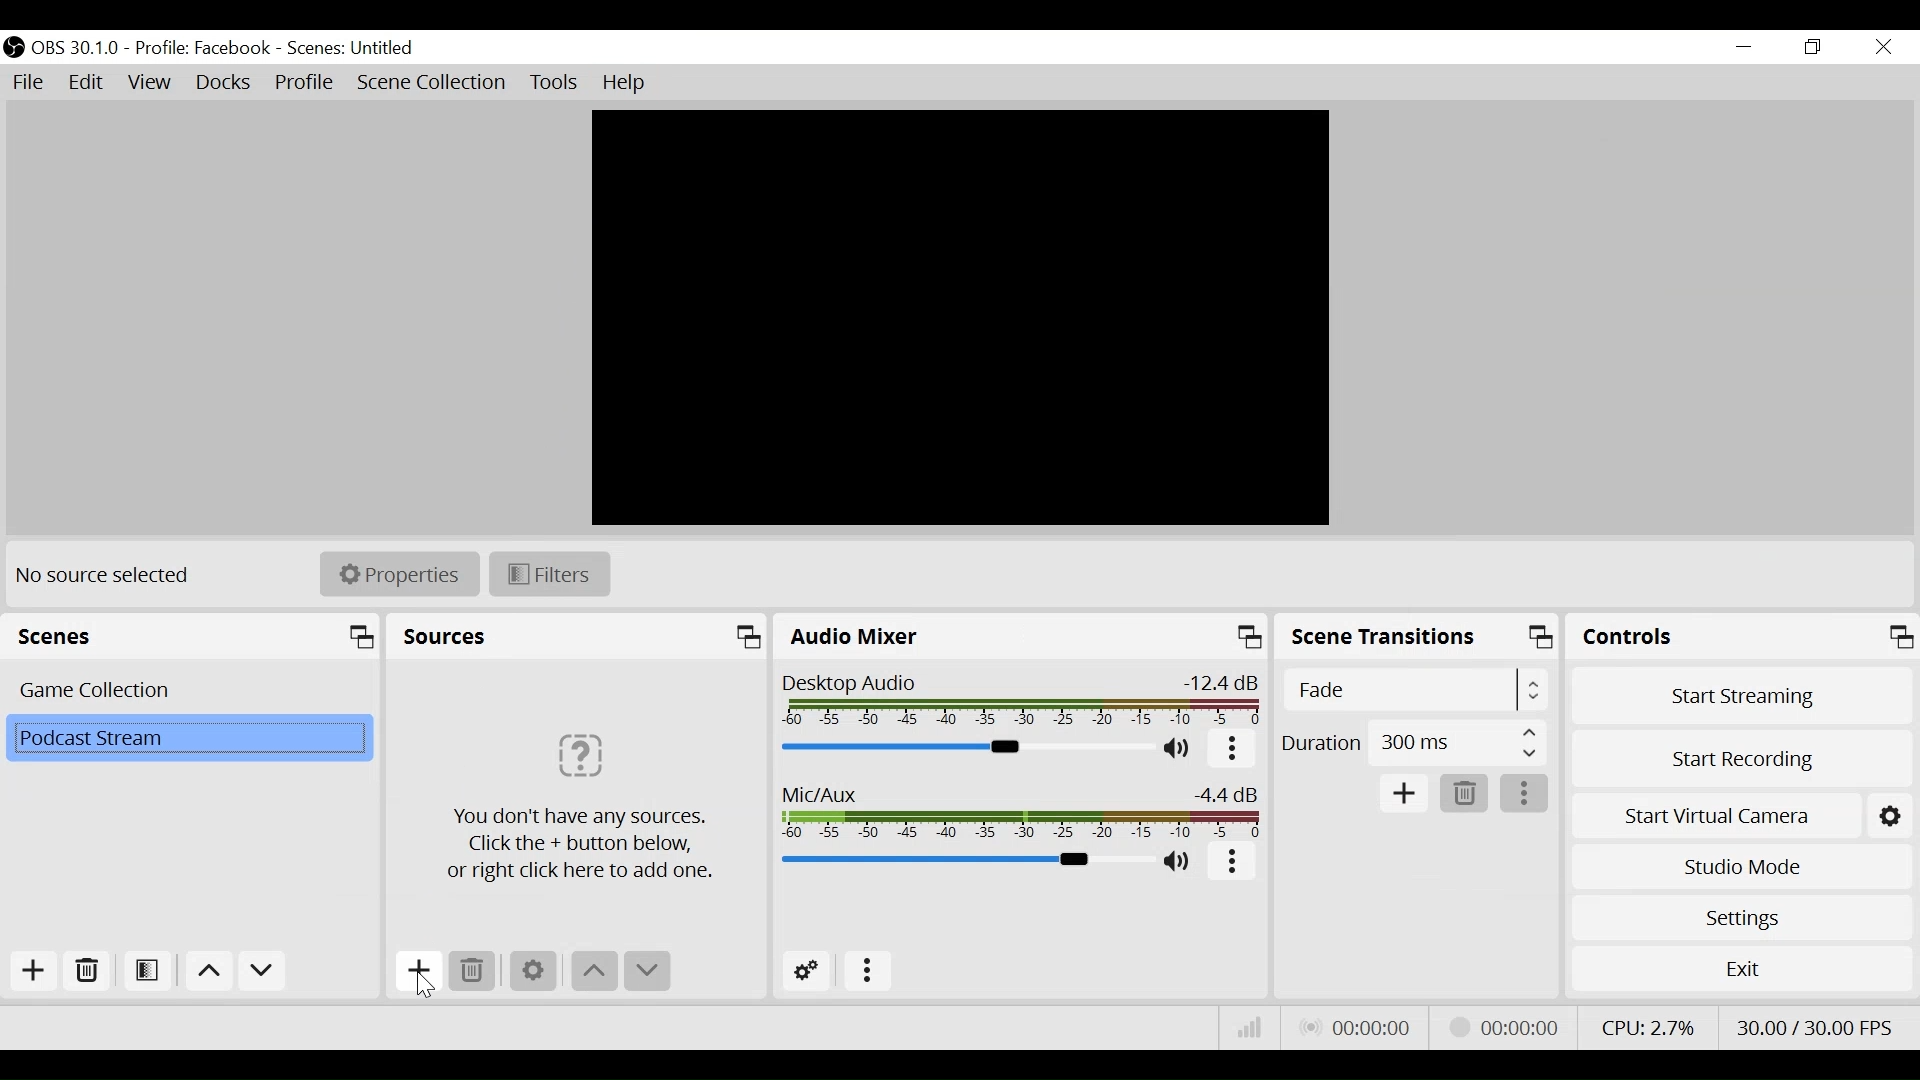  Describe the element at coordinates (1742, 971) in the screenshot. I see `Exit` at that location.